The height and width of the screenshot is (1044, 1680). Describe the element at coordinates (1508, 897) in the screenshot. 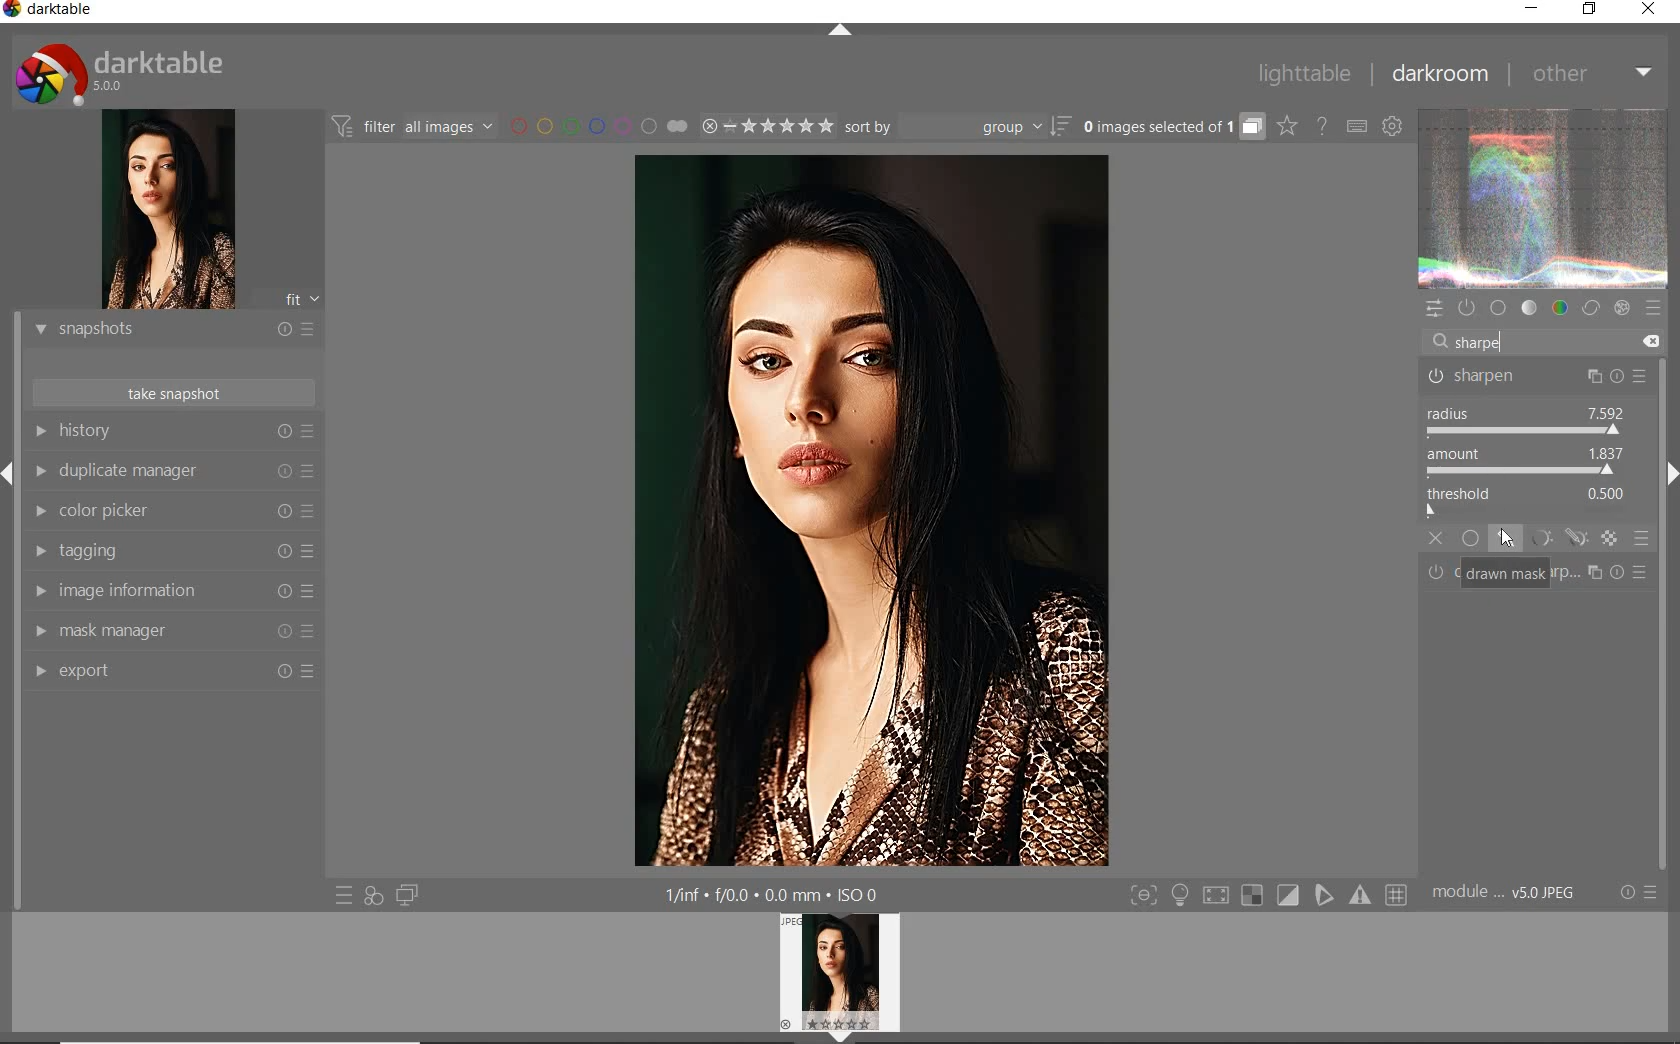

I see `MODULE` at that location.